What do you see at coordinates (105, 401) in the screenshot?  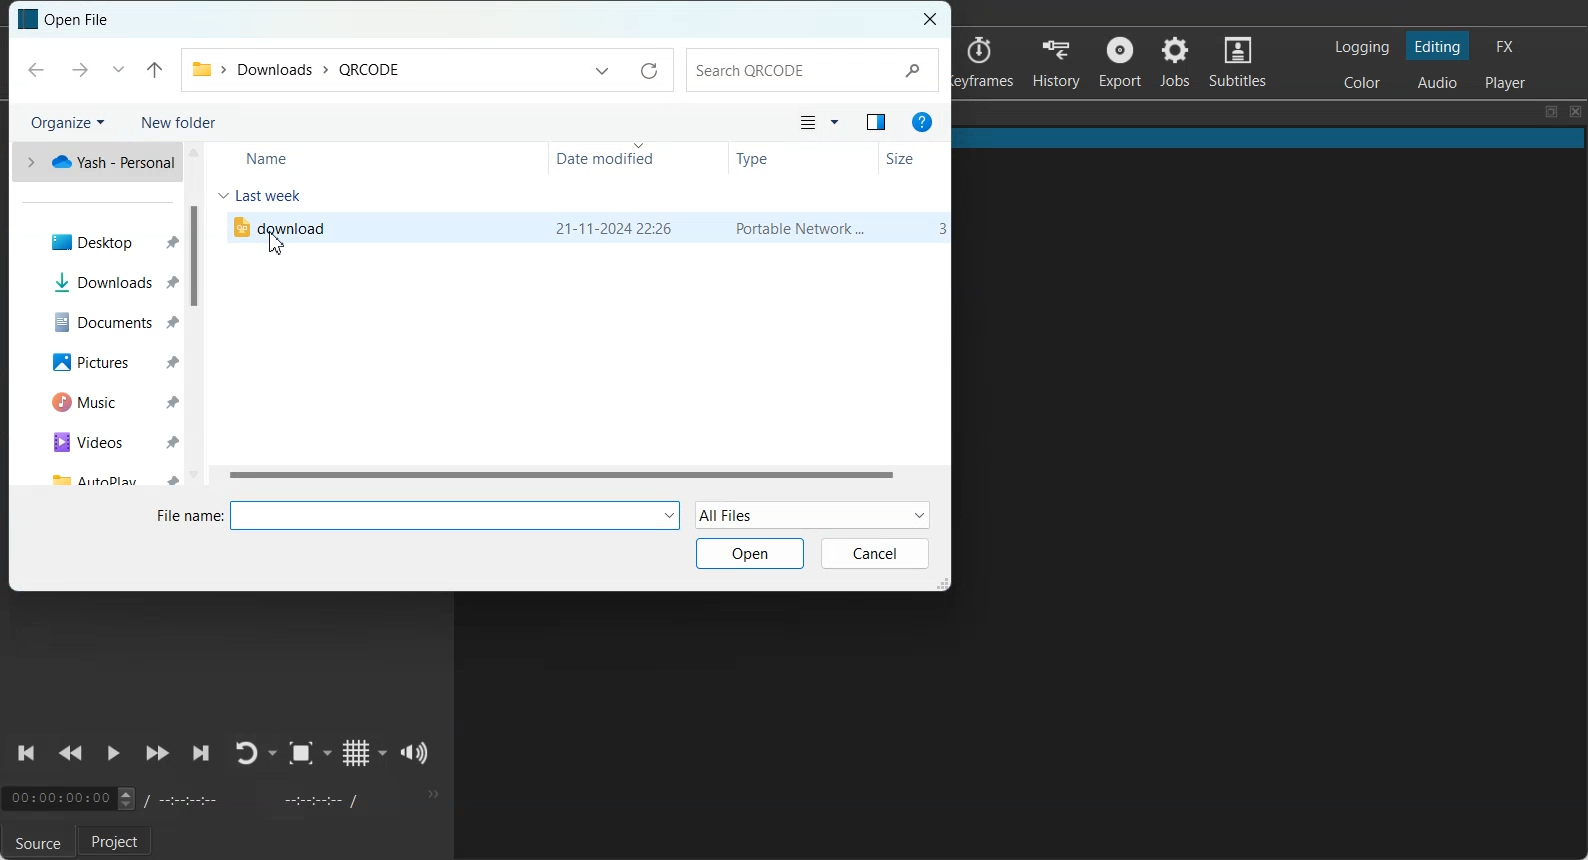 I see `Music` at bounding box center [105, 401].